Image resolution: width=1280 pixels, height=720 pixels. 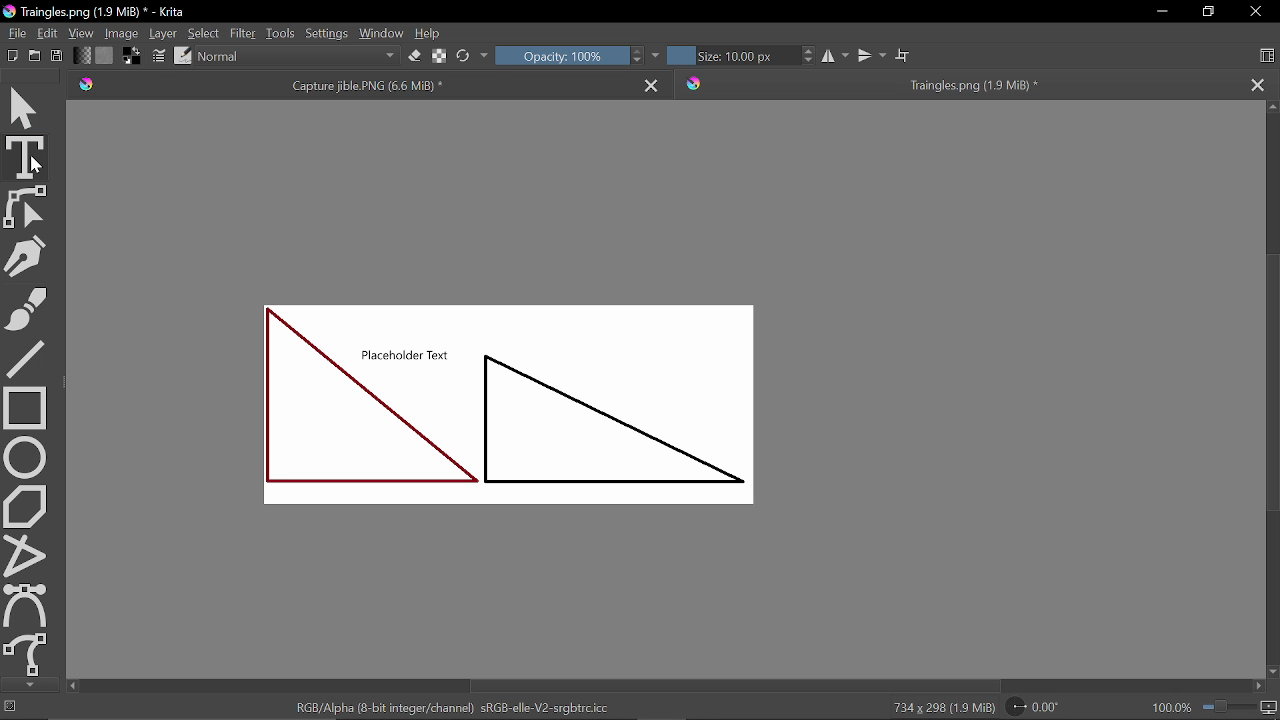 I want to click on Preserve Alpha, so click(x=440, y=54).